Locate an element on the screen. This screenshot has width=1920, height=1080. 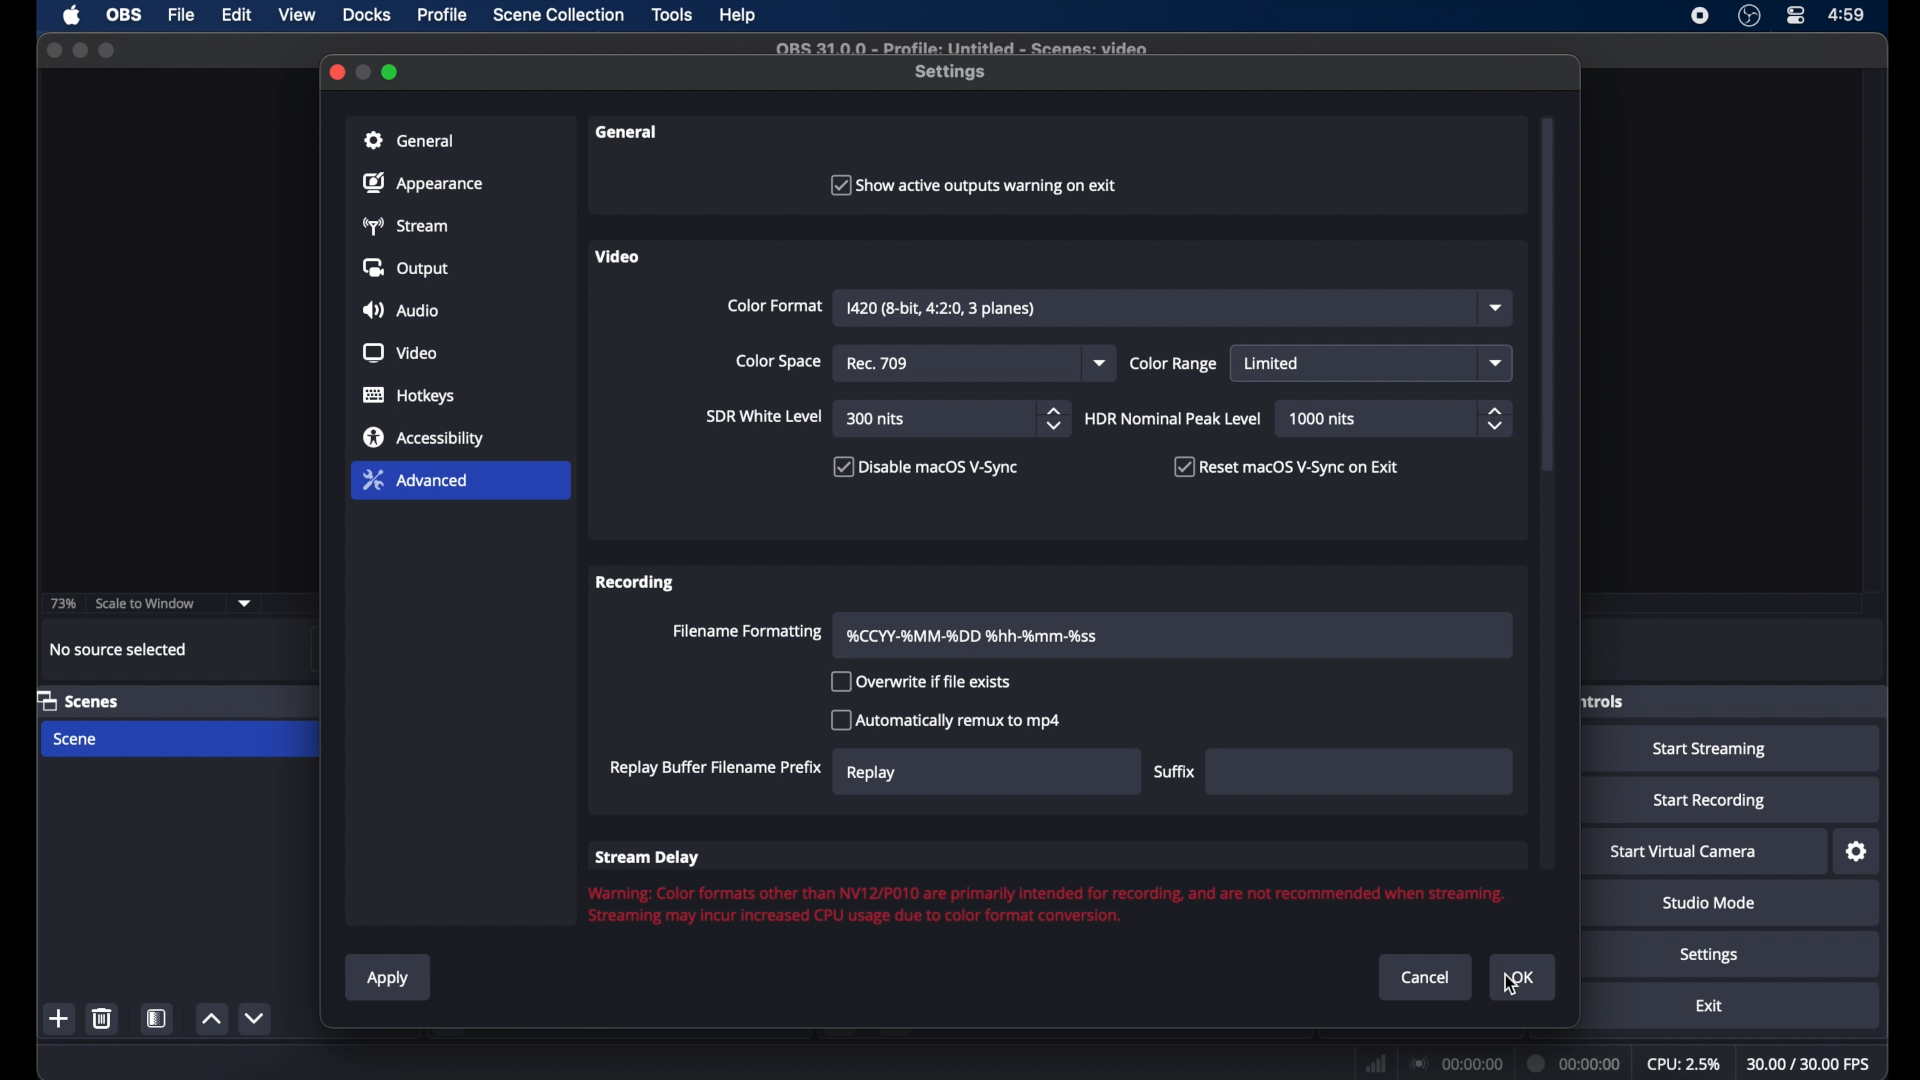
minimize is located at coordinates (80, 50).